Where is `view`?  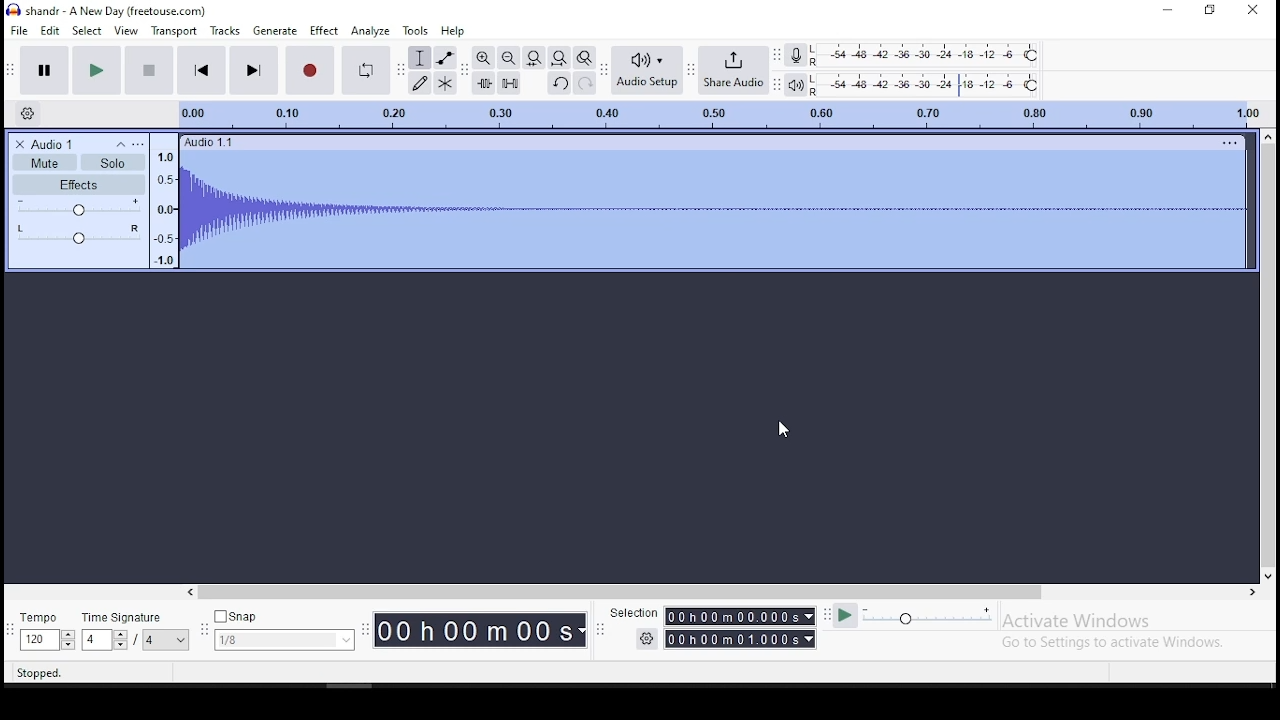
view is located at coordinates (125, 31).